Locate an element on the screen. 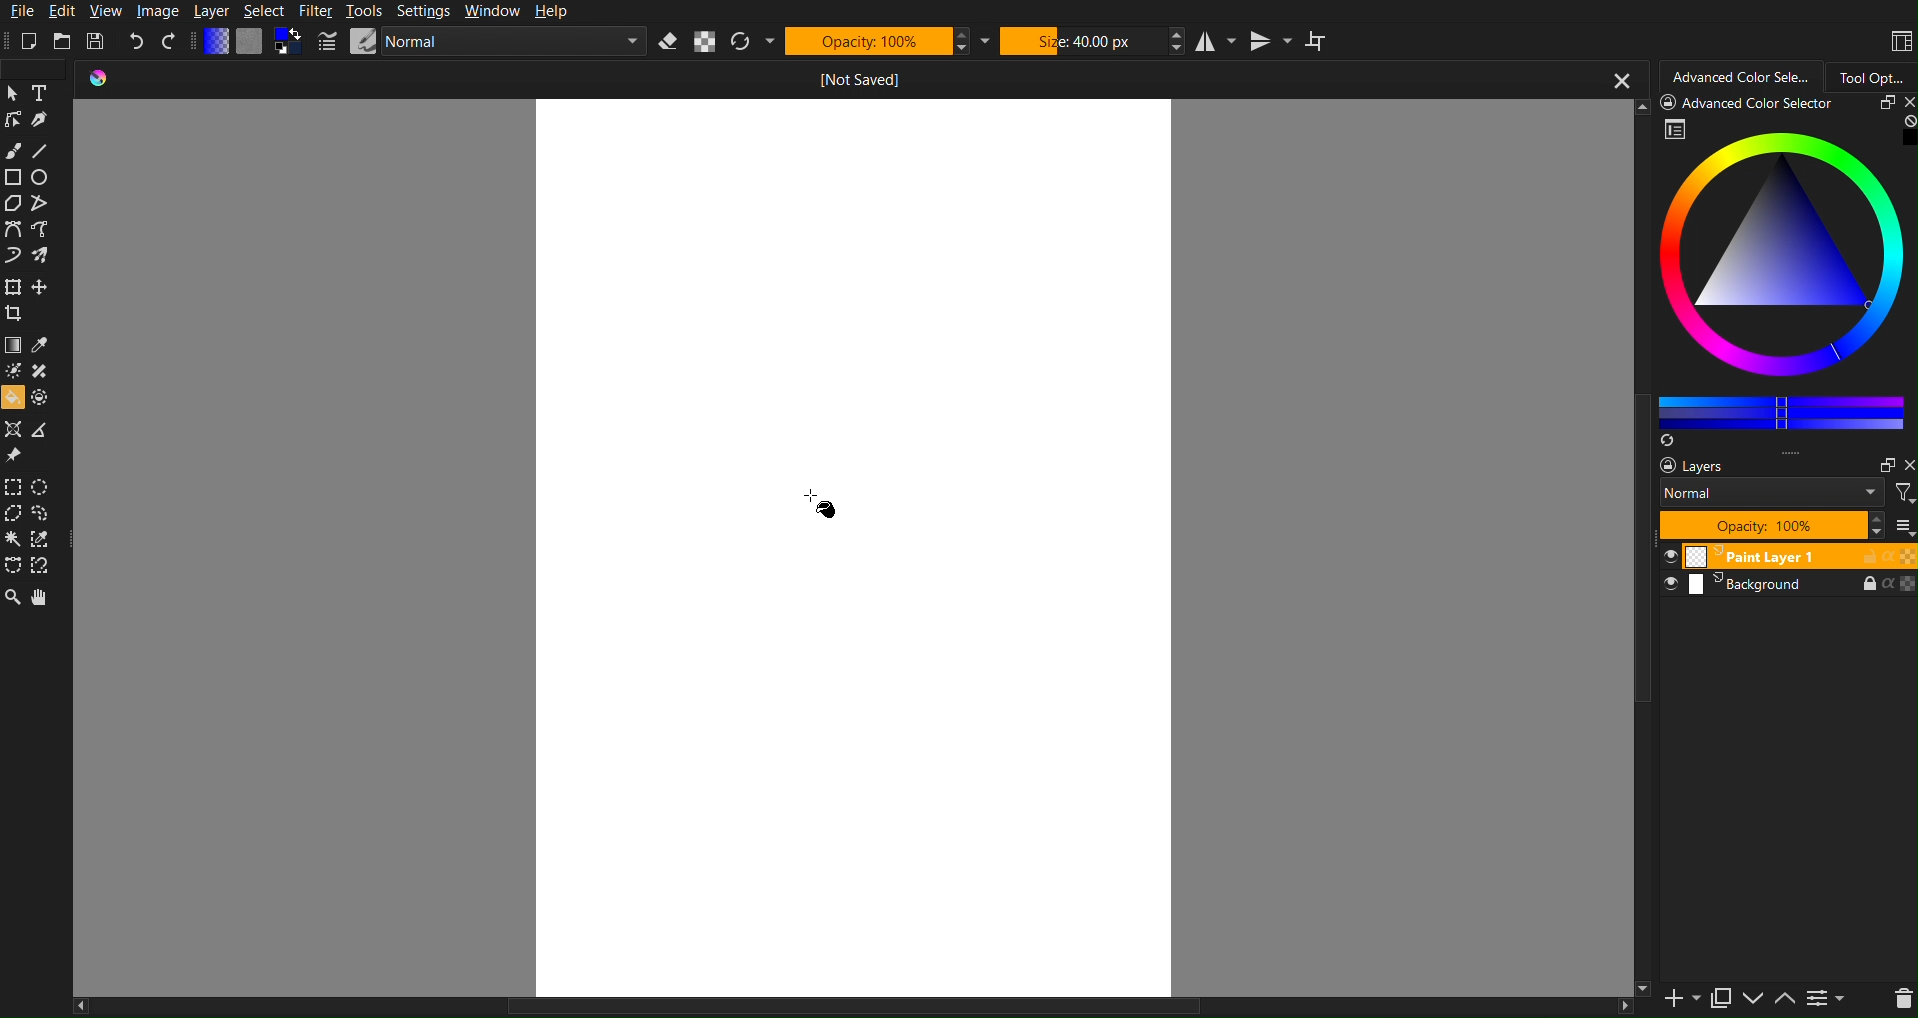 The image size is (1918, 1018). color spectrum is located at coordinates (1785, 262).